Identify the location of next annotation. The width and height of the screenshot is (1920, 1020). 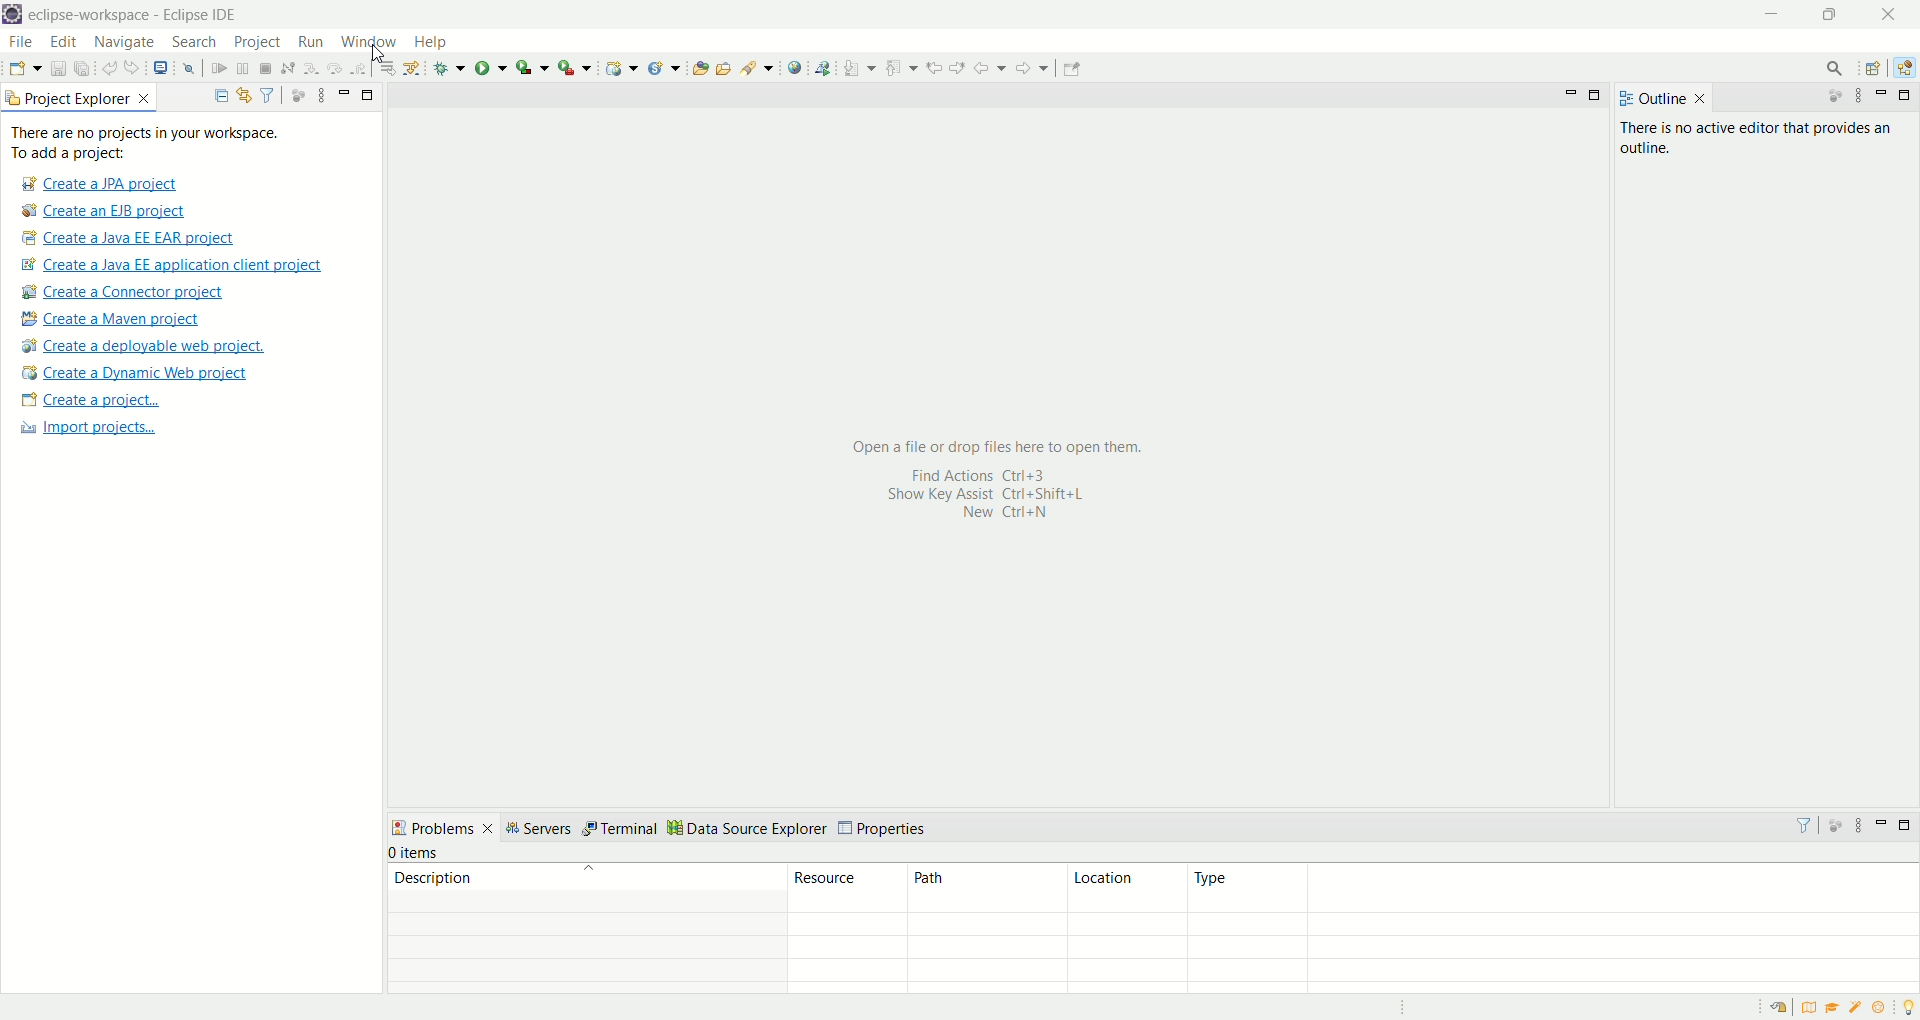
(860, 67).